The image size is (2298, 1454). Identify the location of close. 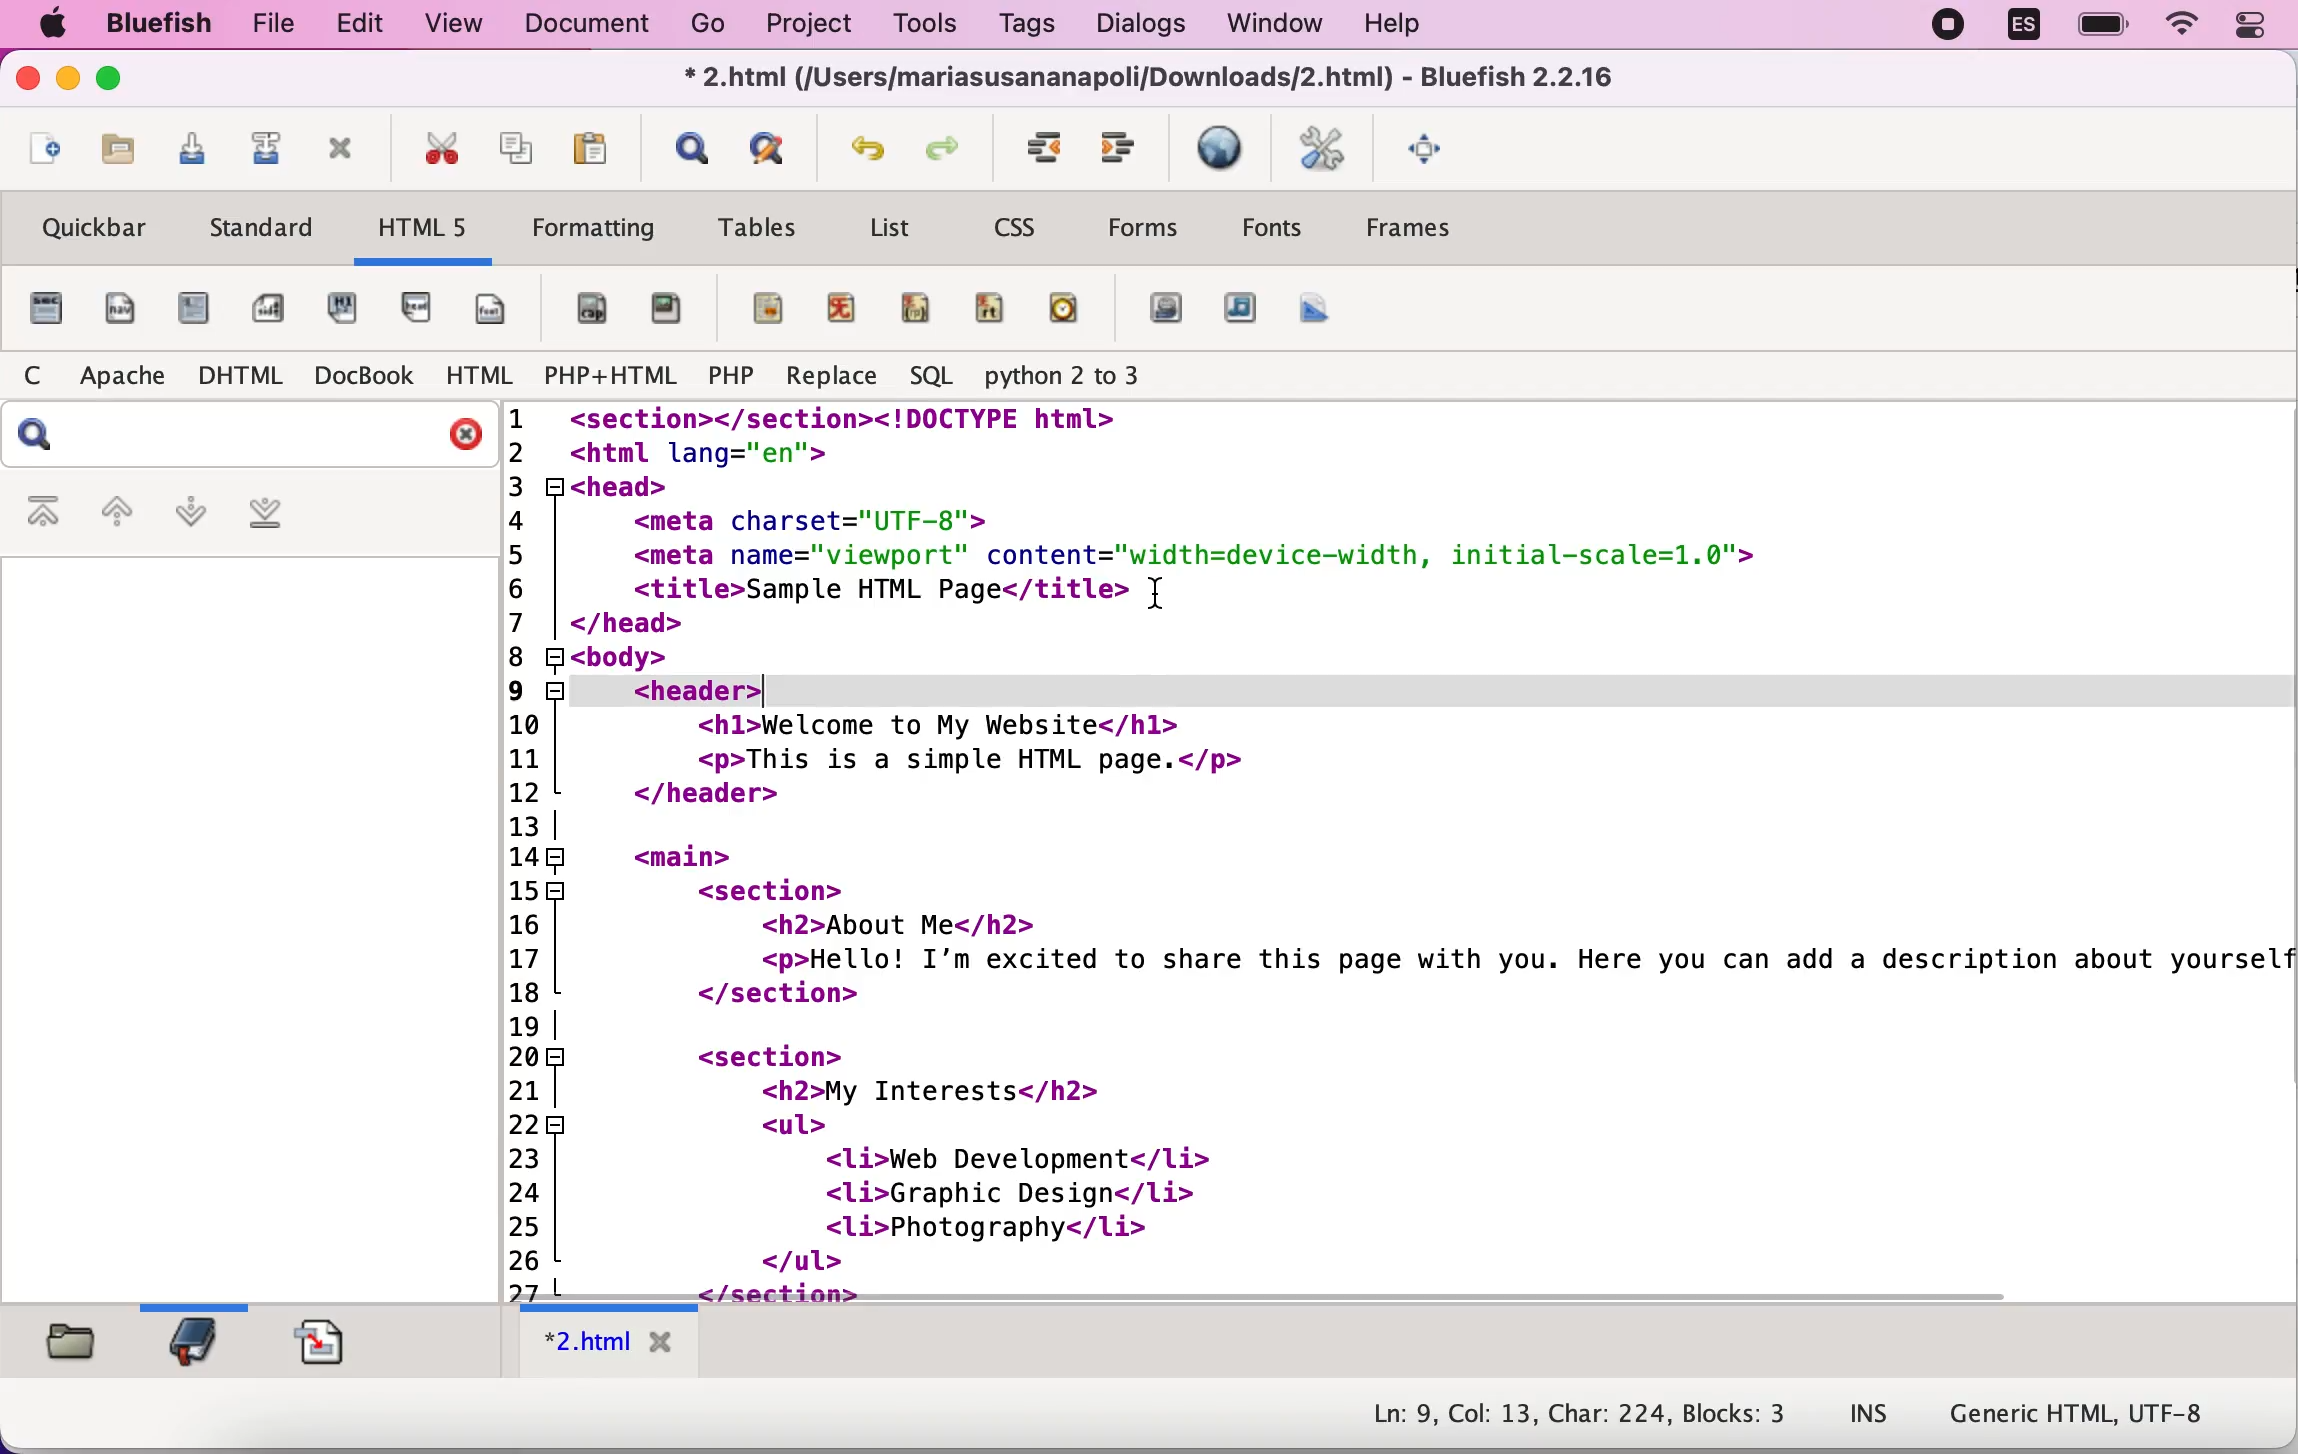
(27, 80).